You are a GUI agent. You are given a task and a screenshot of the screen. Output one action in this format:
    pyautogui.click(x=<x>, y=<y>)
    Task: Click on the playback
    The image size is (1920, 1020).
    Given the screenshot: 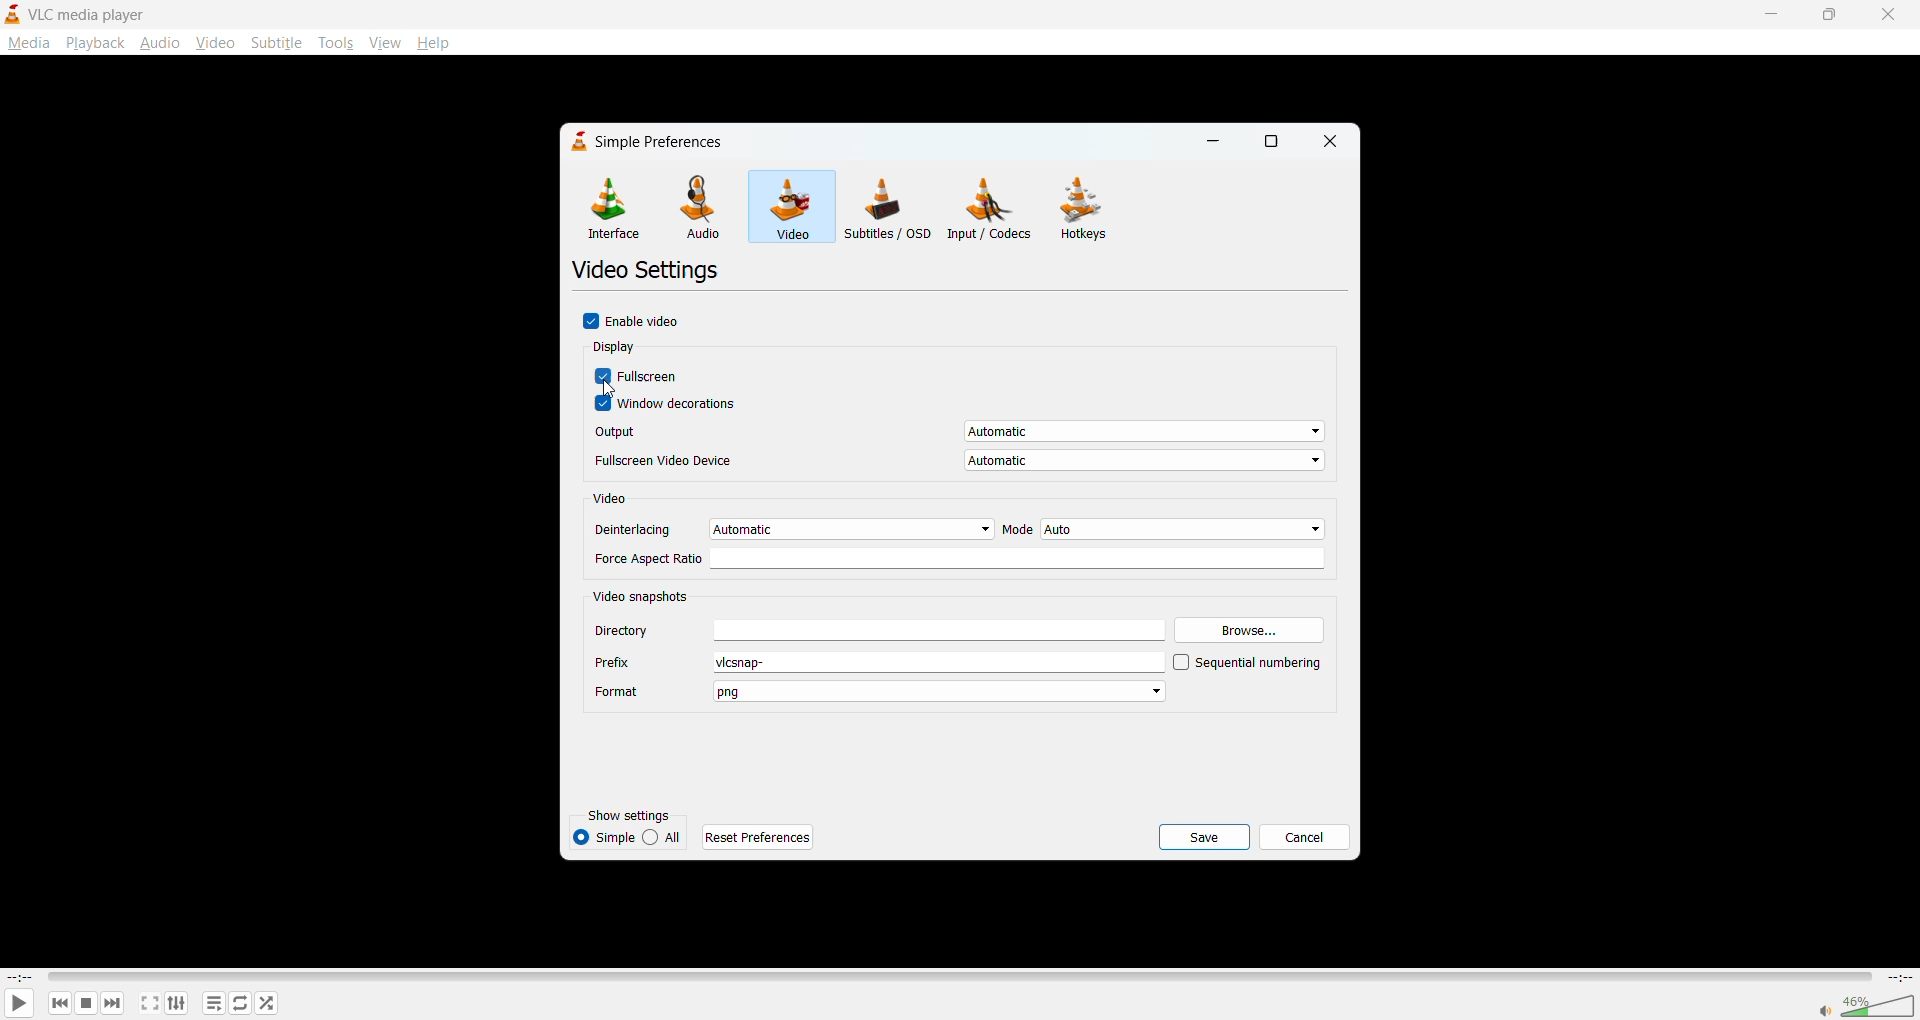 What is the action you would take?
    pyautogui.click(x=95, y=43)
    